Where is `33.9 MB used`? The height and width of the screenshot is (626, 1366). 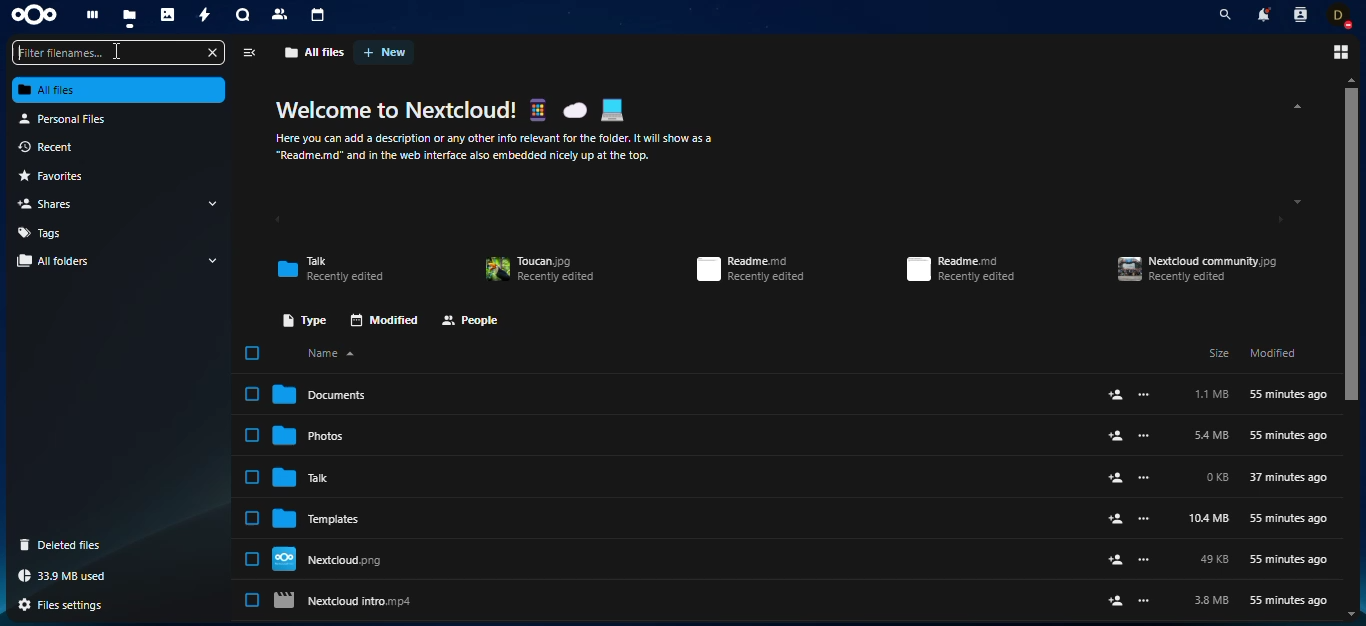 33.9 MB used is located at coordinates (66, 576).